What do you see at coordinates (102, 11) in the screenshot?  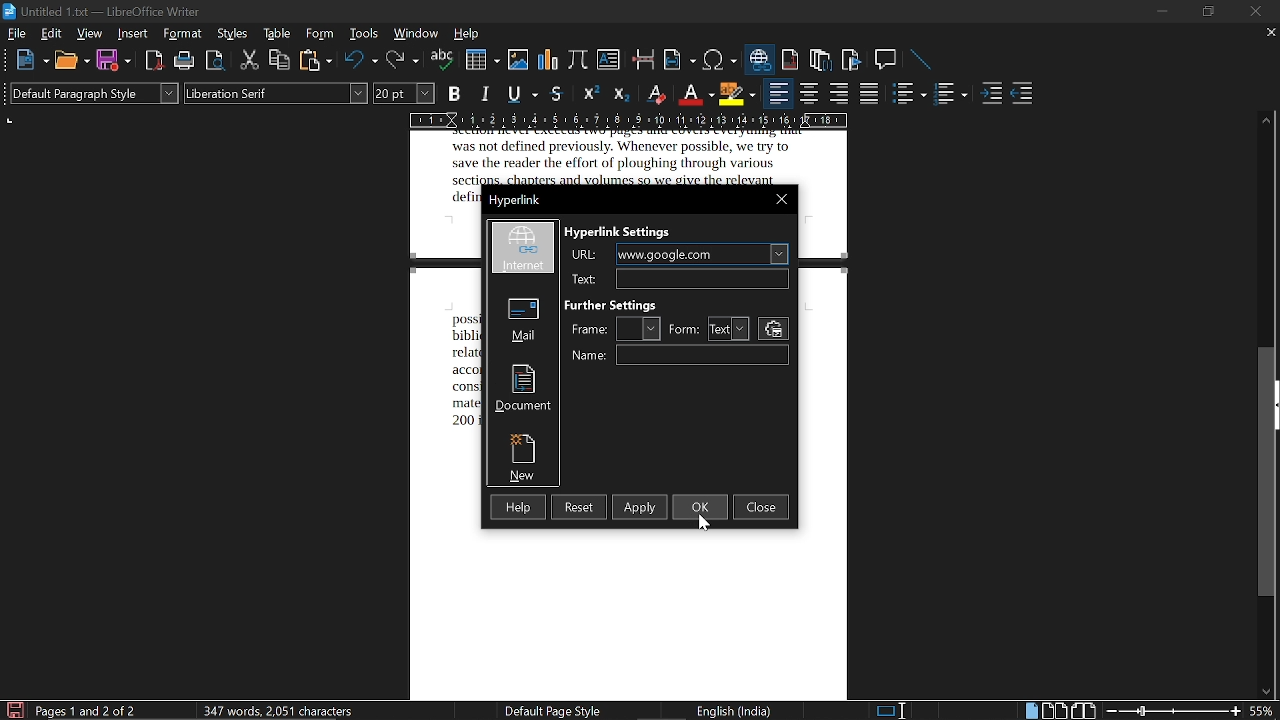 I see `current window` at bounding box center [102, 11].